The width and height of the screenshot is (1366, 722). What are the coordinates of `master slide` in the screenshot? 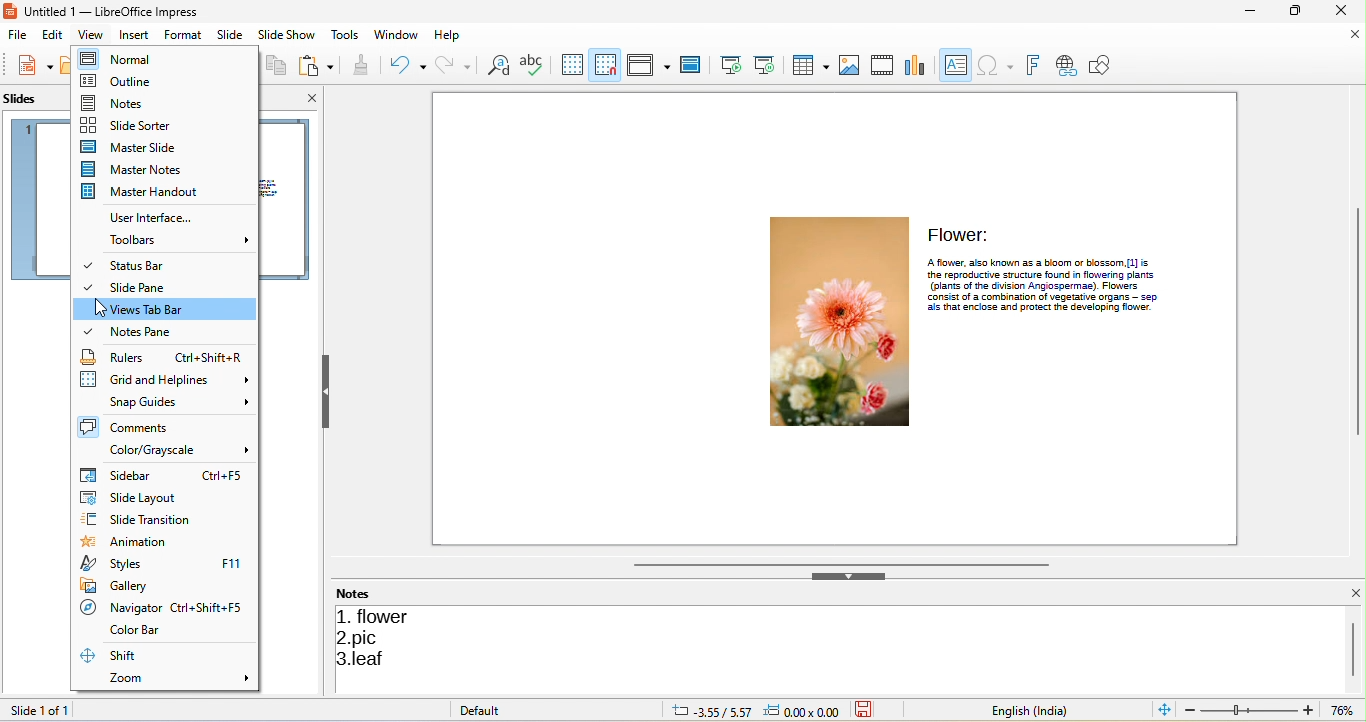 It's located at (142, 148).